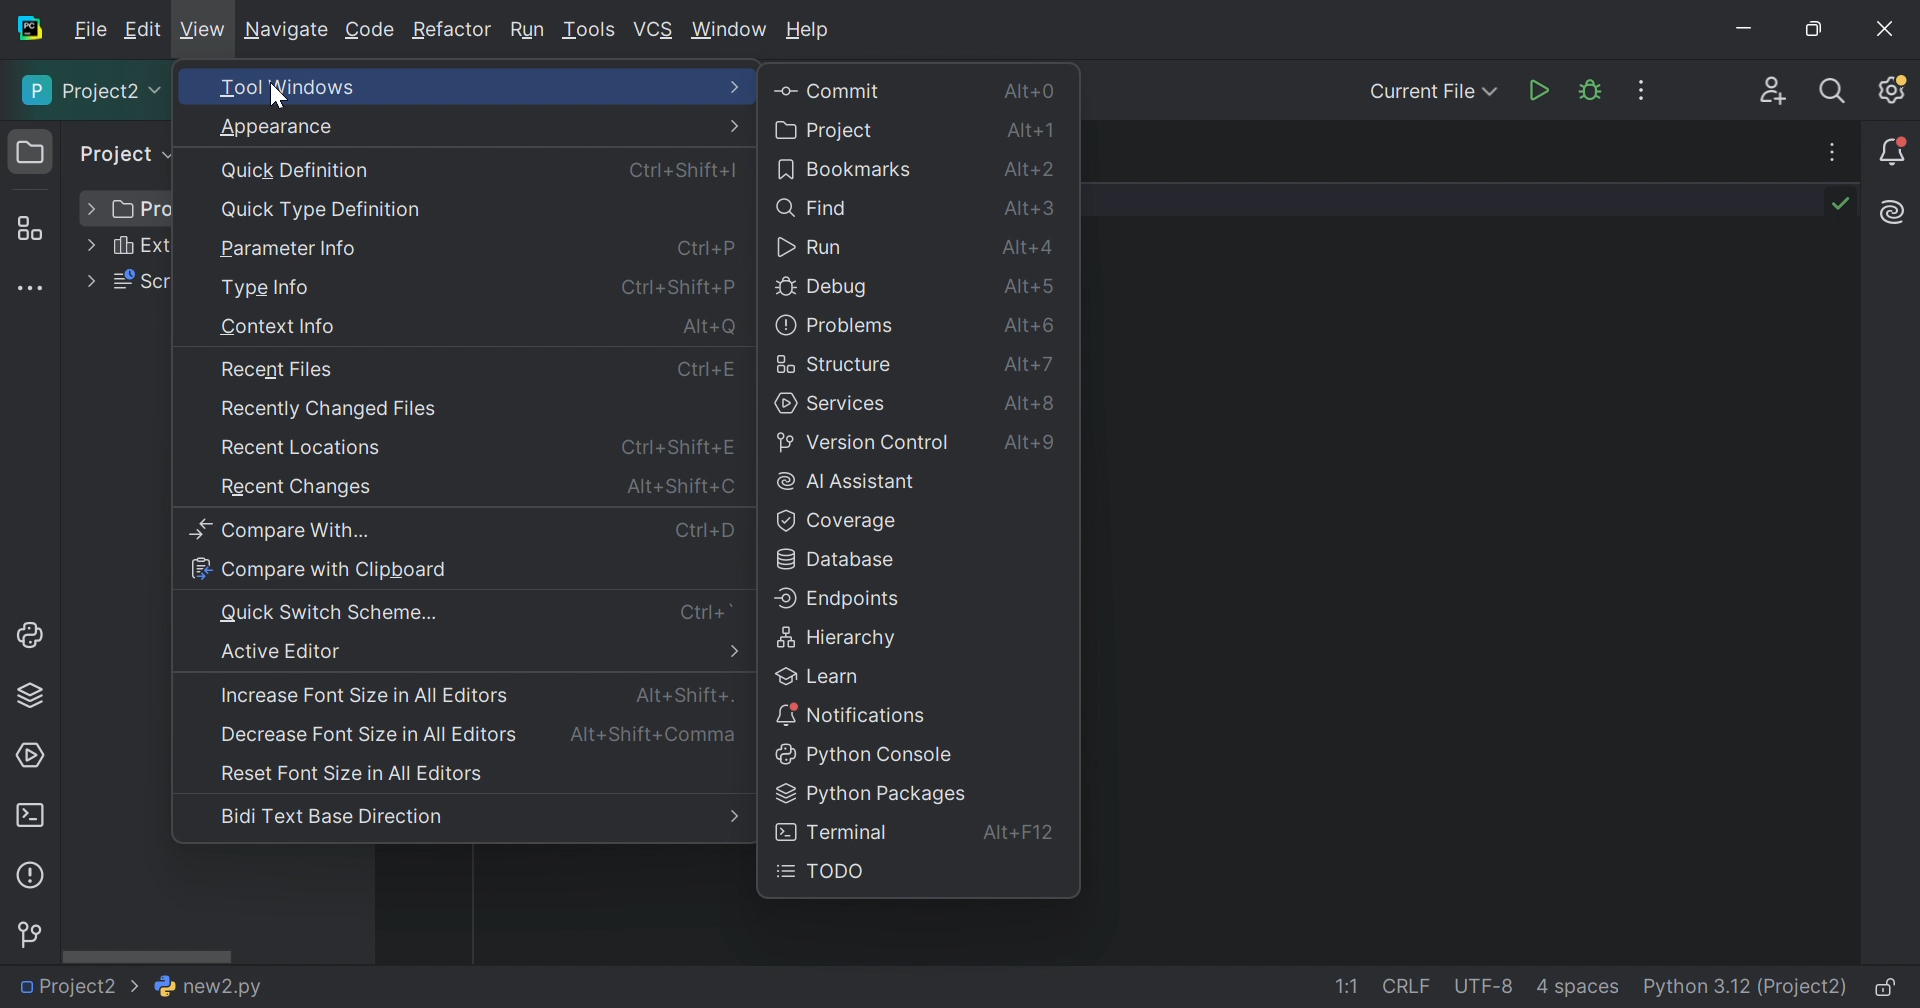  I want to click on Updates available. IDE and Project Settings, so click(1891, 91).